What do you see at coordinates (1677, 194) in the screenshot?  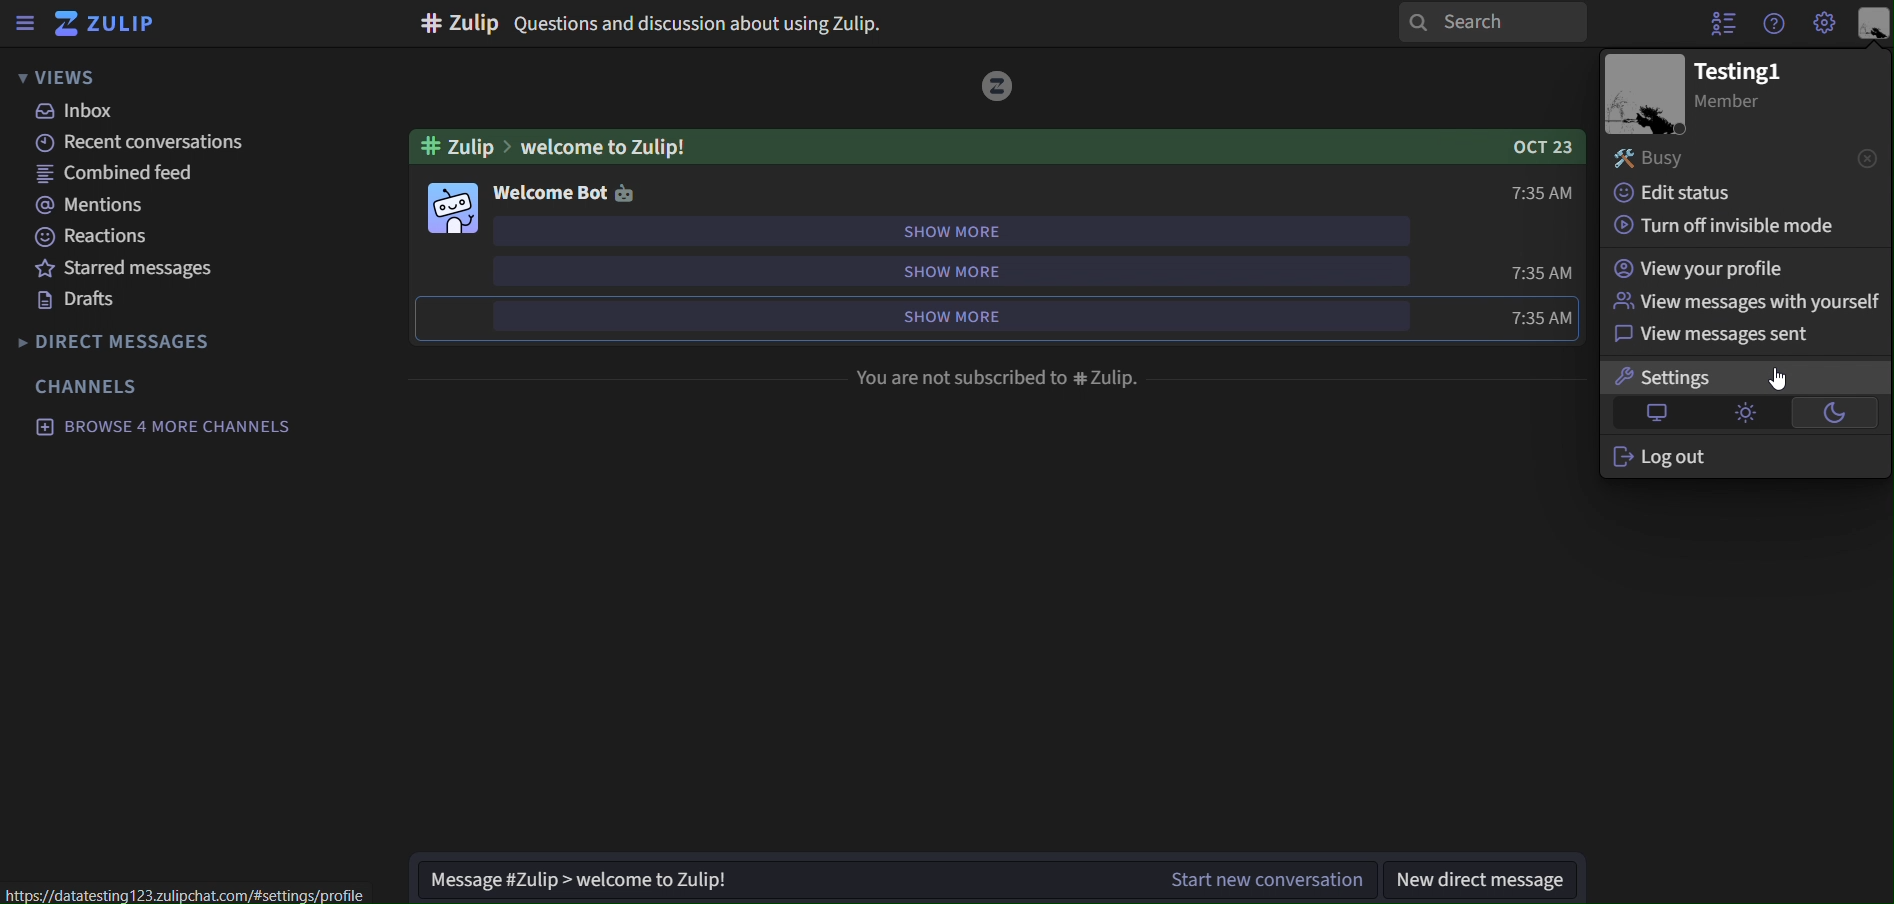 I see `edit status` at bounding box center [1677, 194].